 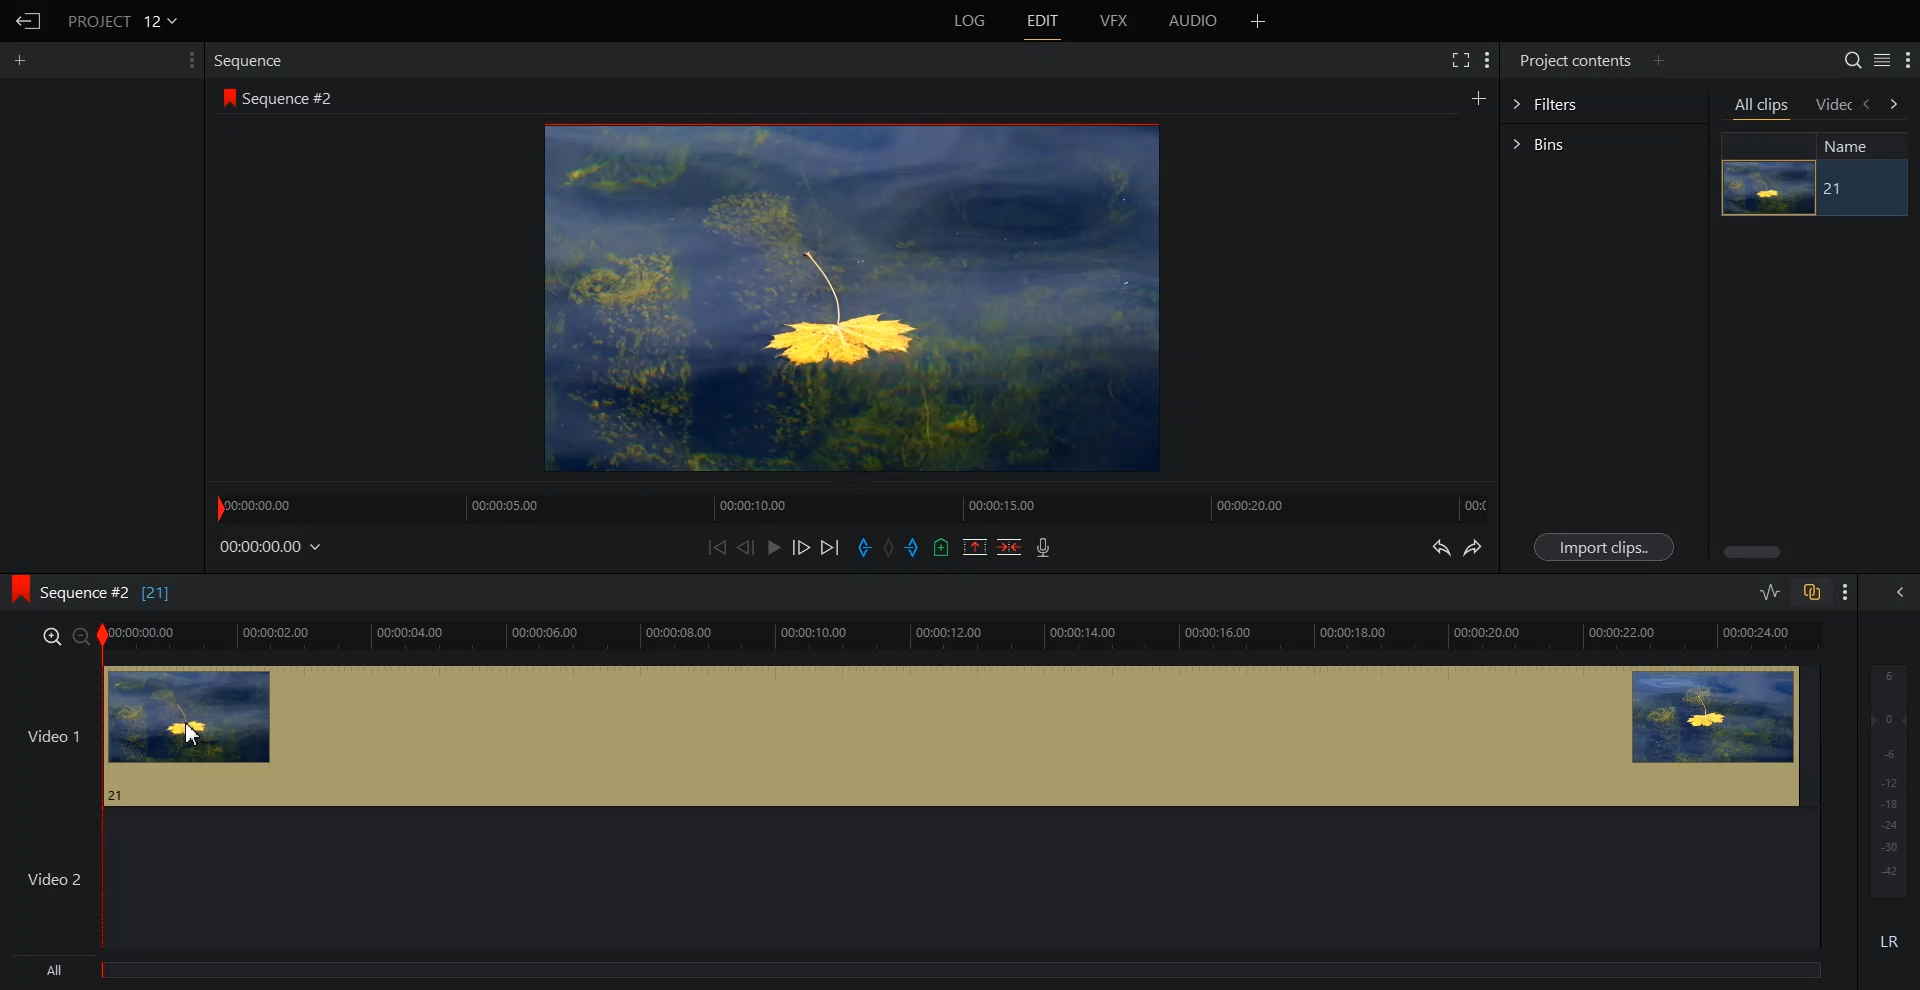 I want to click on Sequence, so click(x=254, y=61).